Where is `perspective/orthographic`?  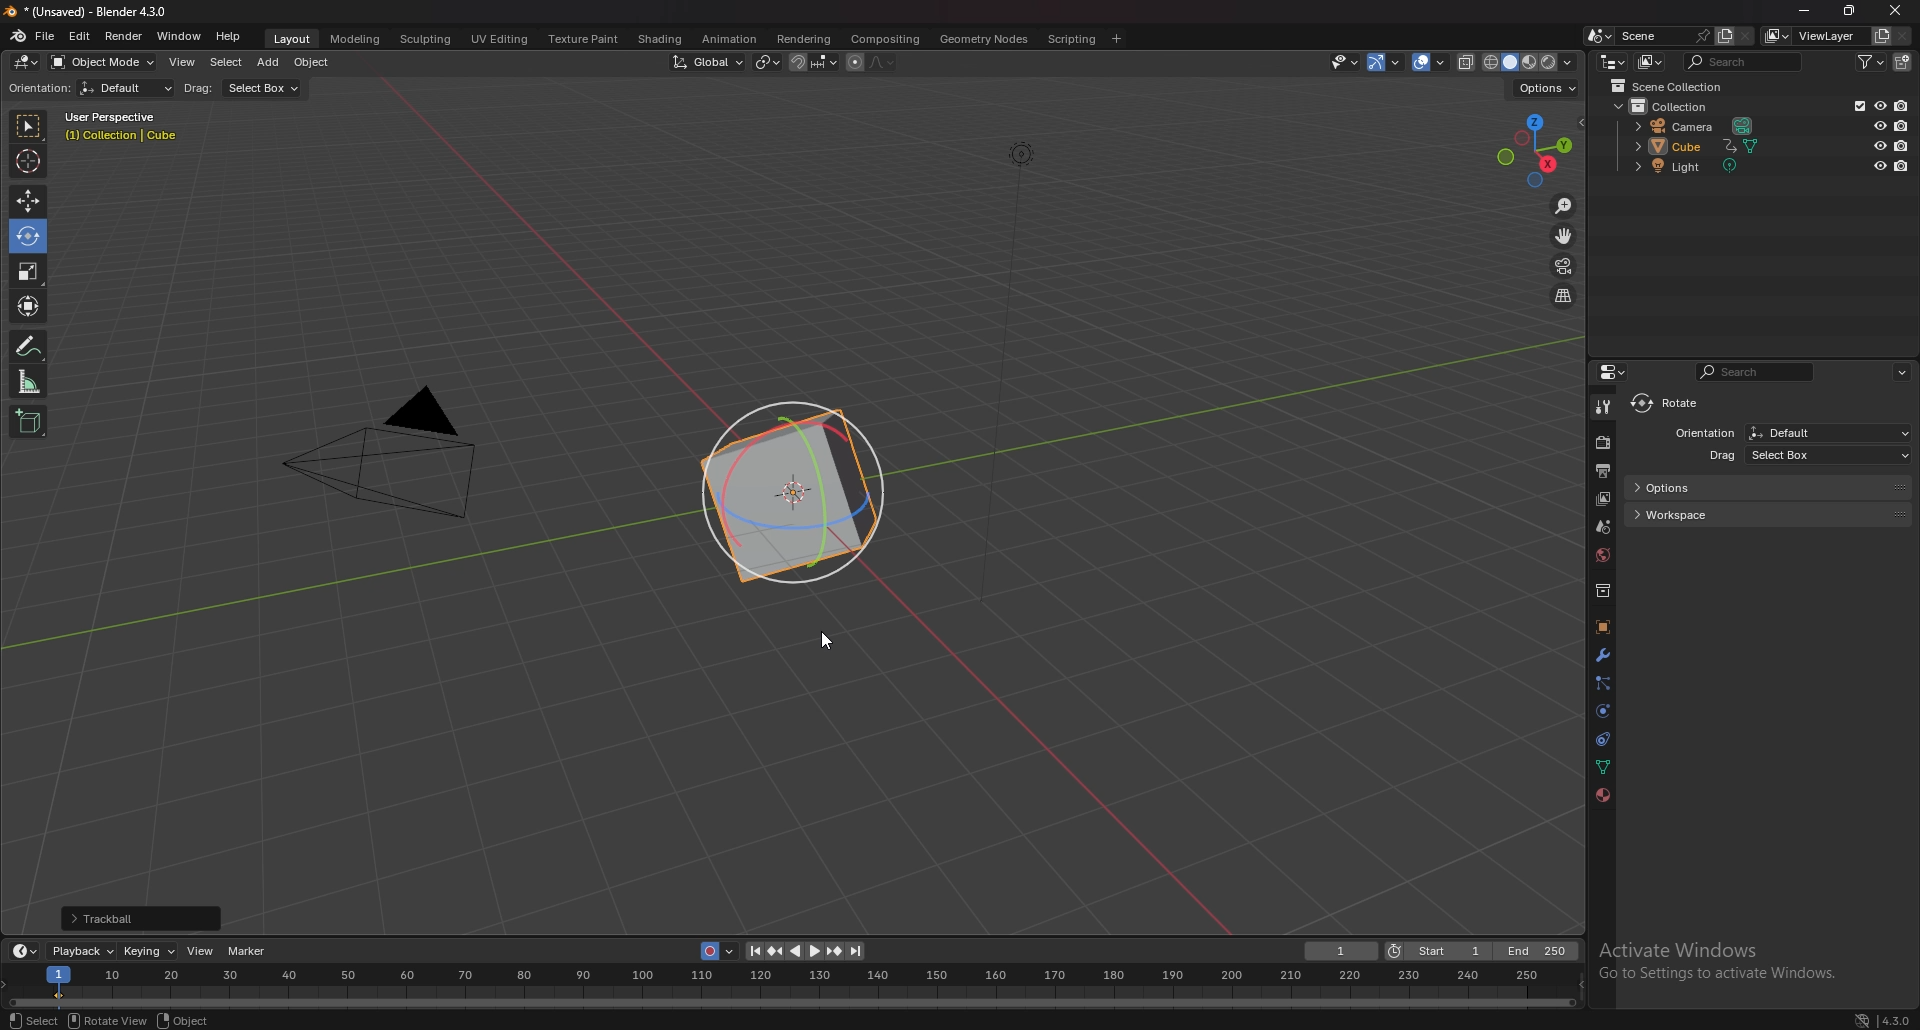
perspective/orthographic is located at coordinates (1563, 295).